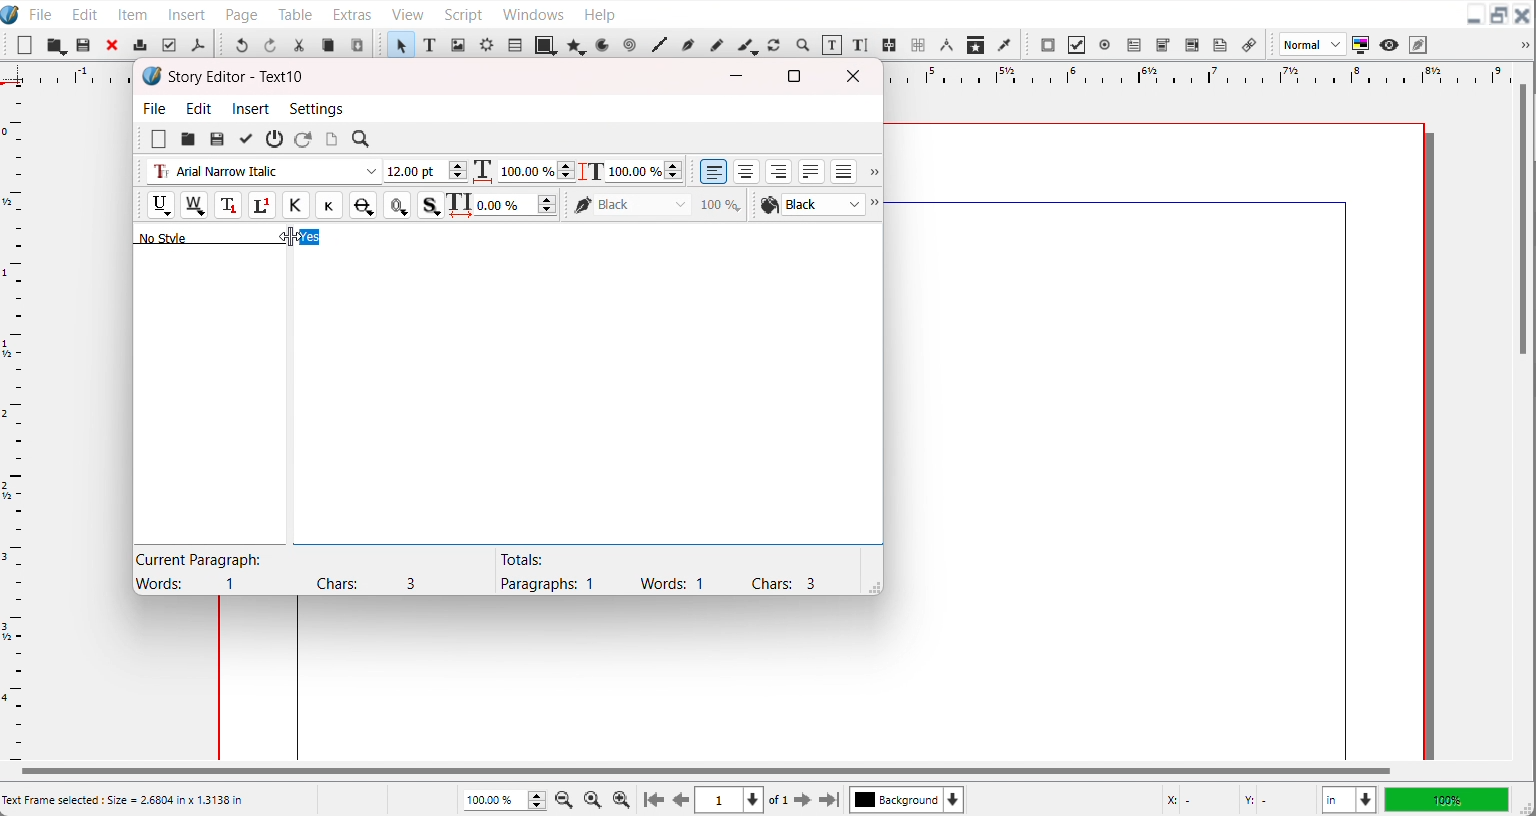 The image size is (1536, 816). I want to click on Select item, so click(400, 44).